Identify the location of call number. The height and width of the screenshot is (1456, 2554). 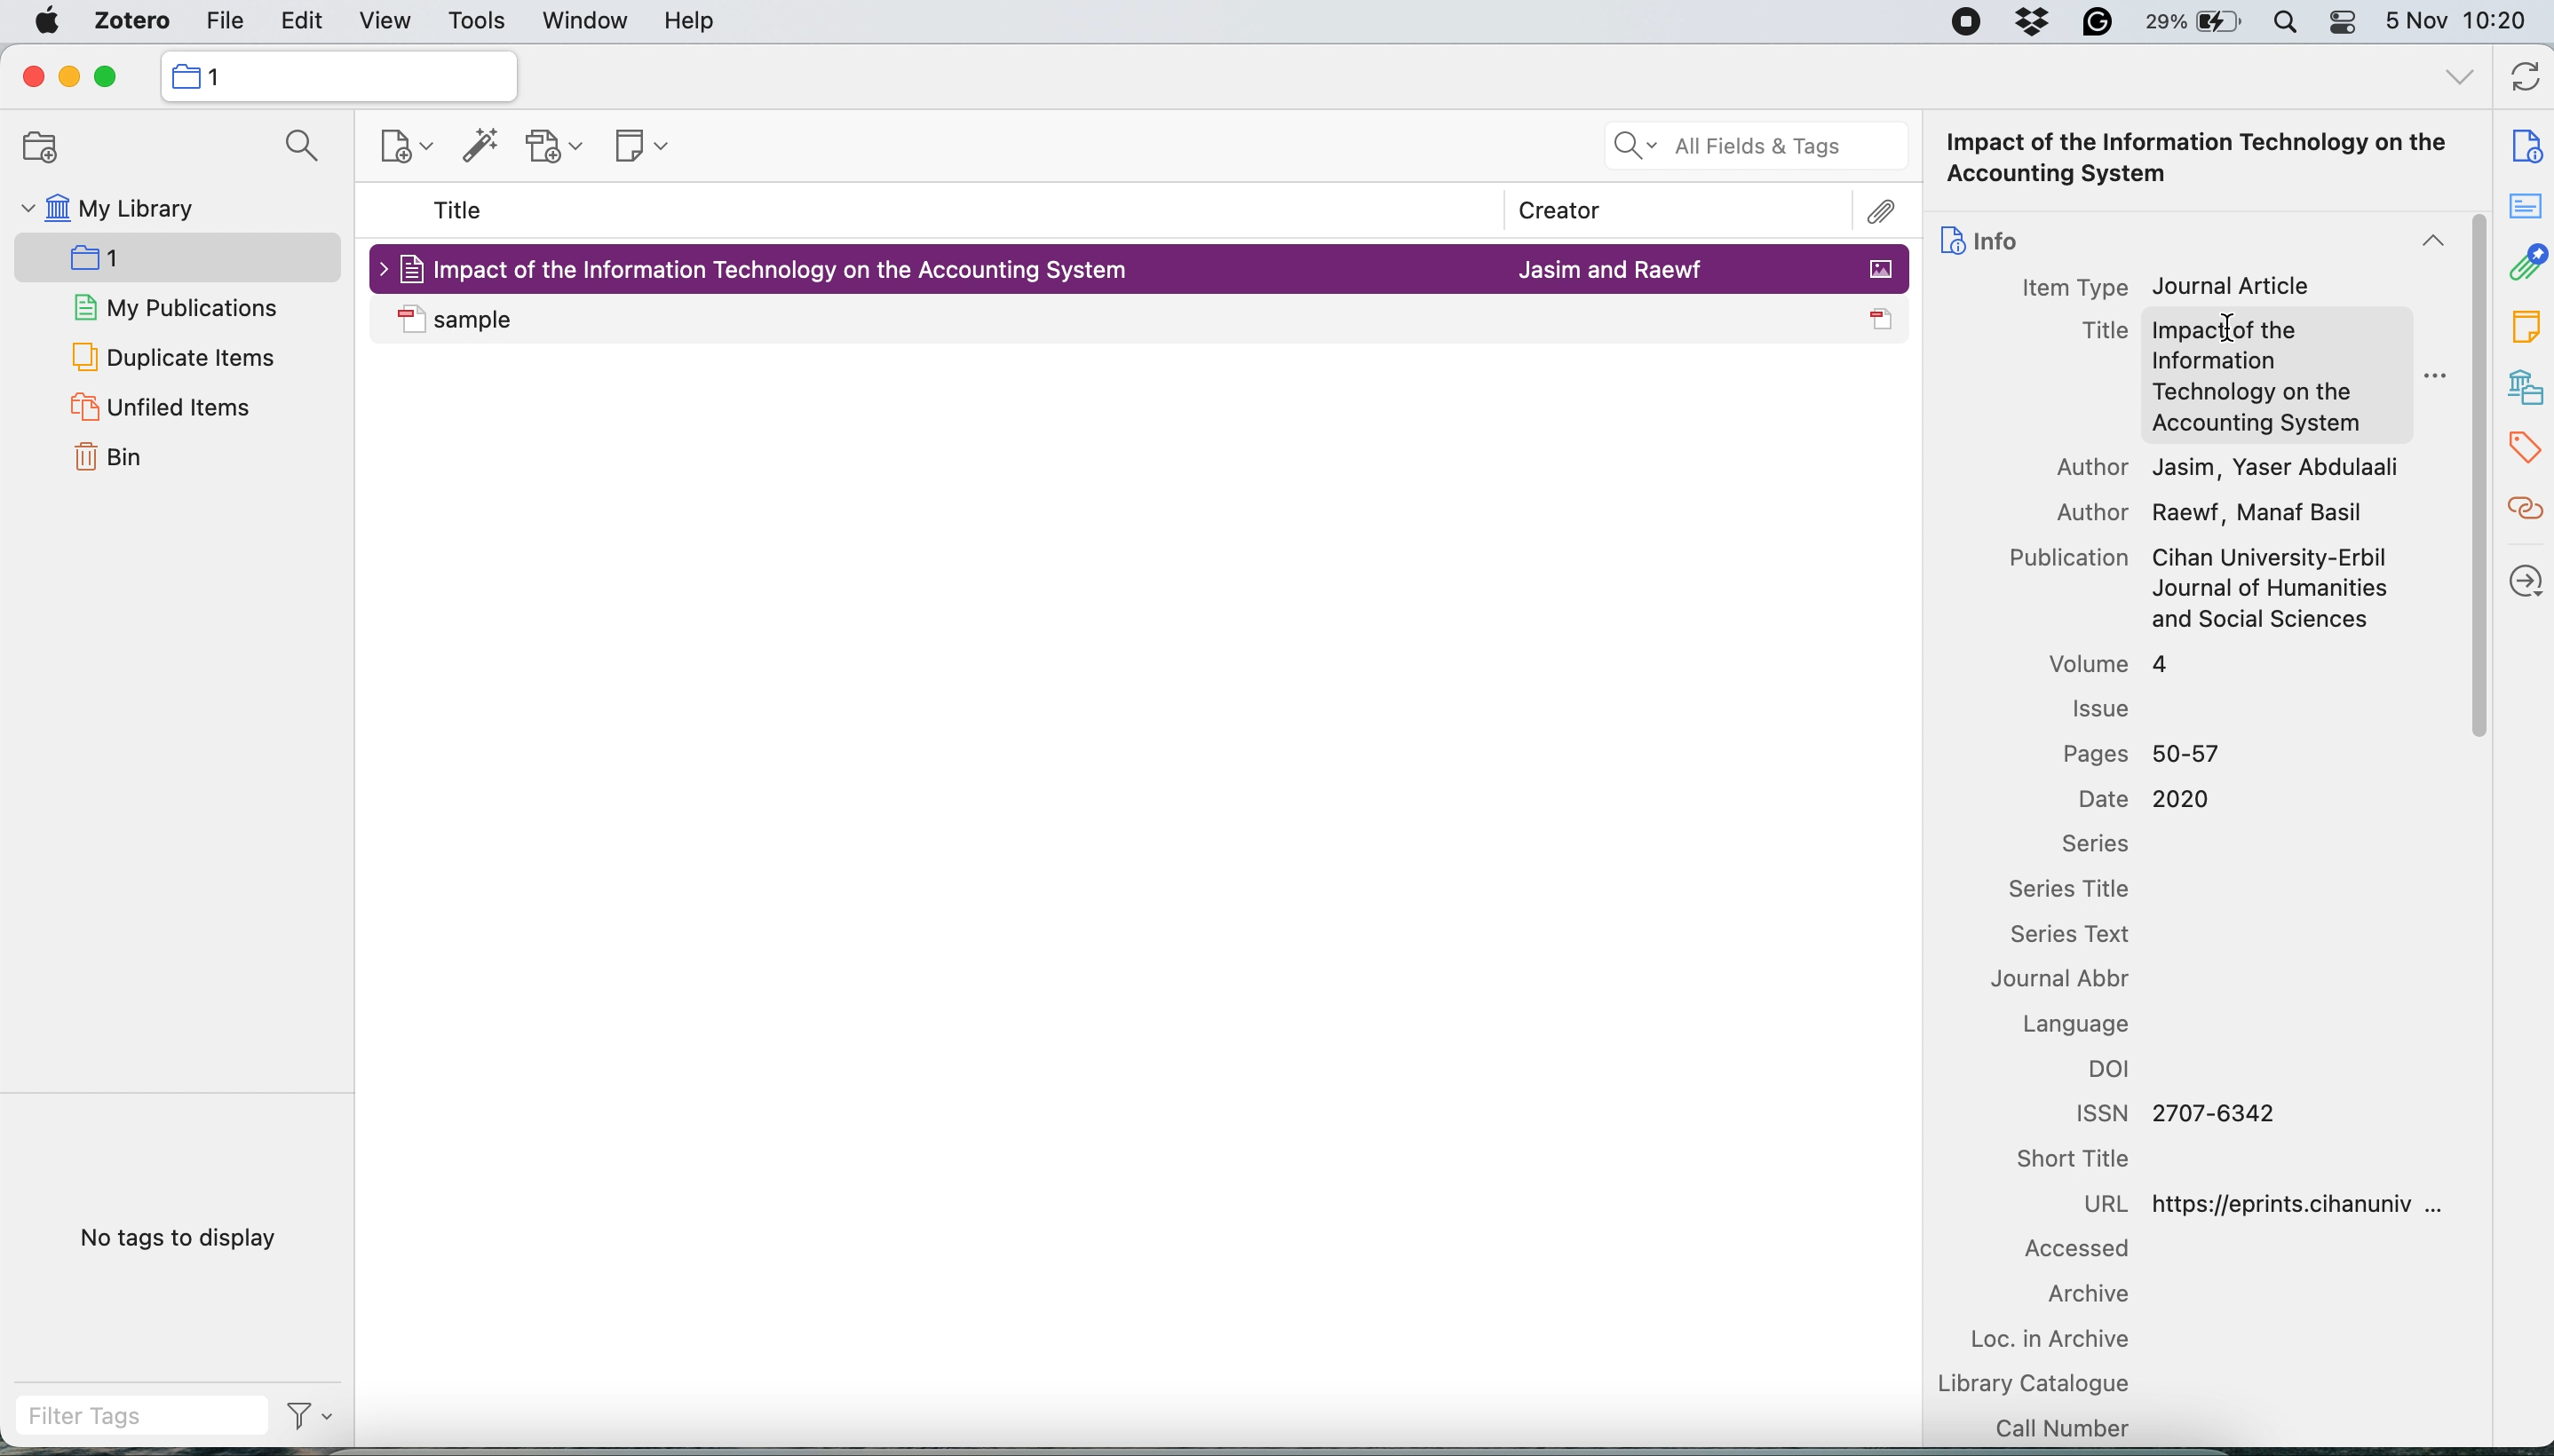
(2068, 1427).